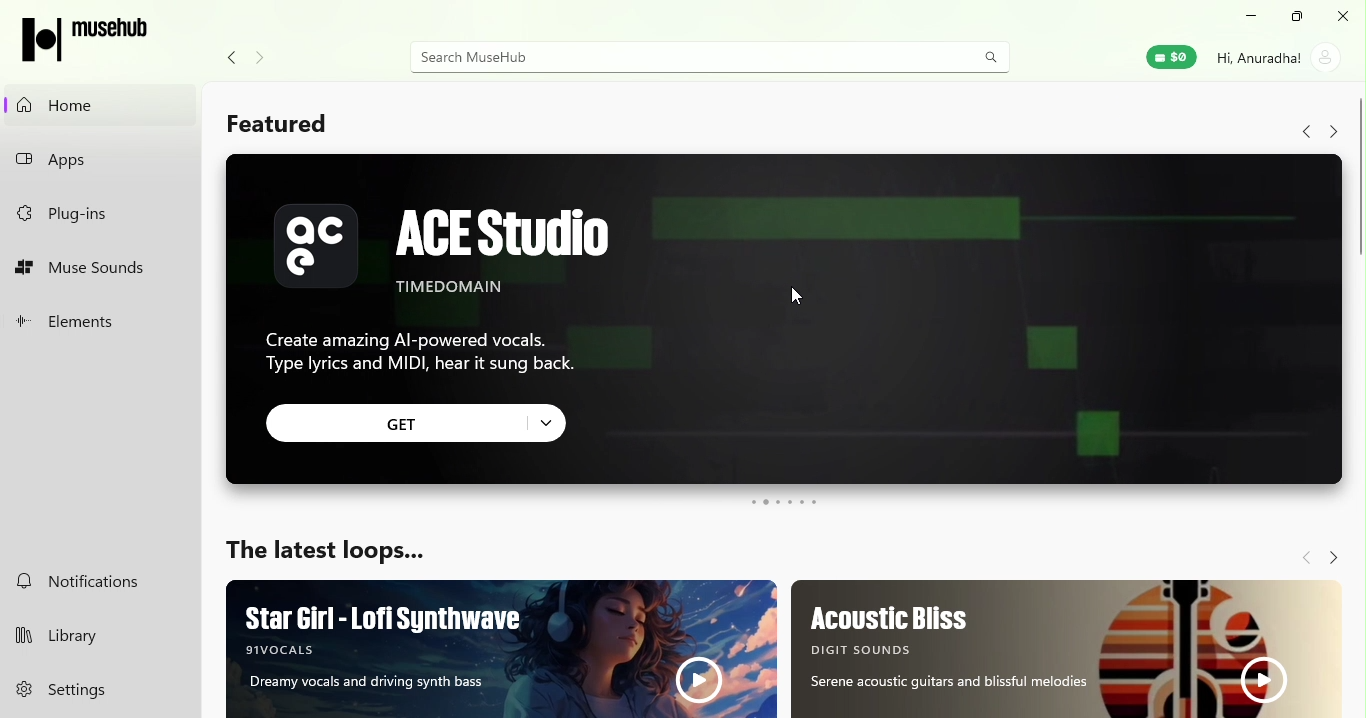 This screenshot has height=718, width=1366. I want to click on Navigate forward, so click(1336, 556).